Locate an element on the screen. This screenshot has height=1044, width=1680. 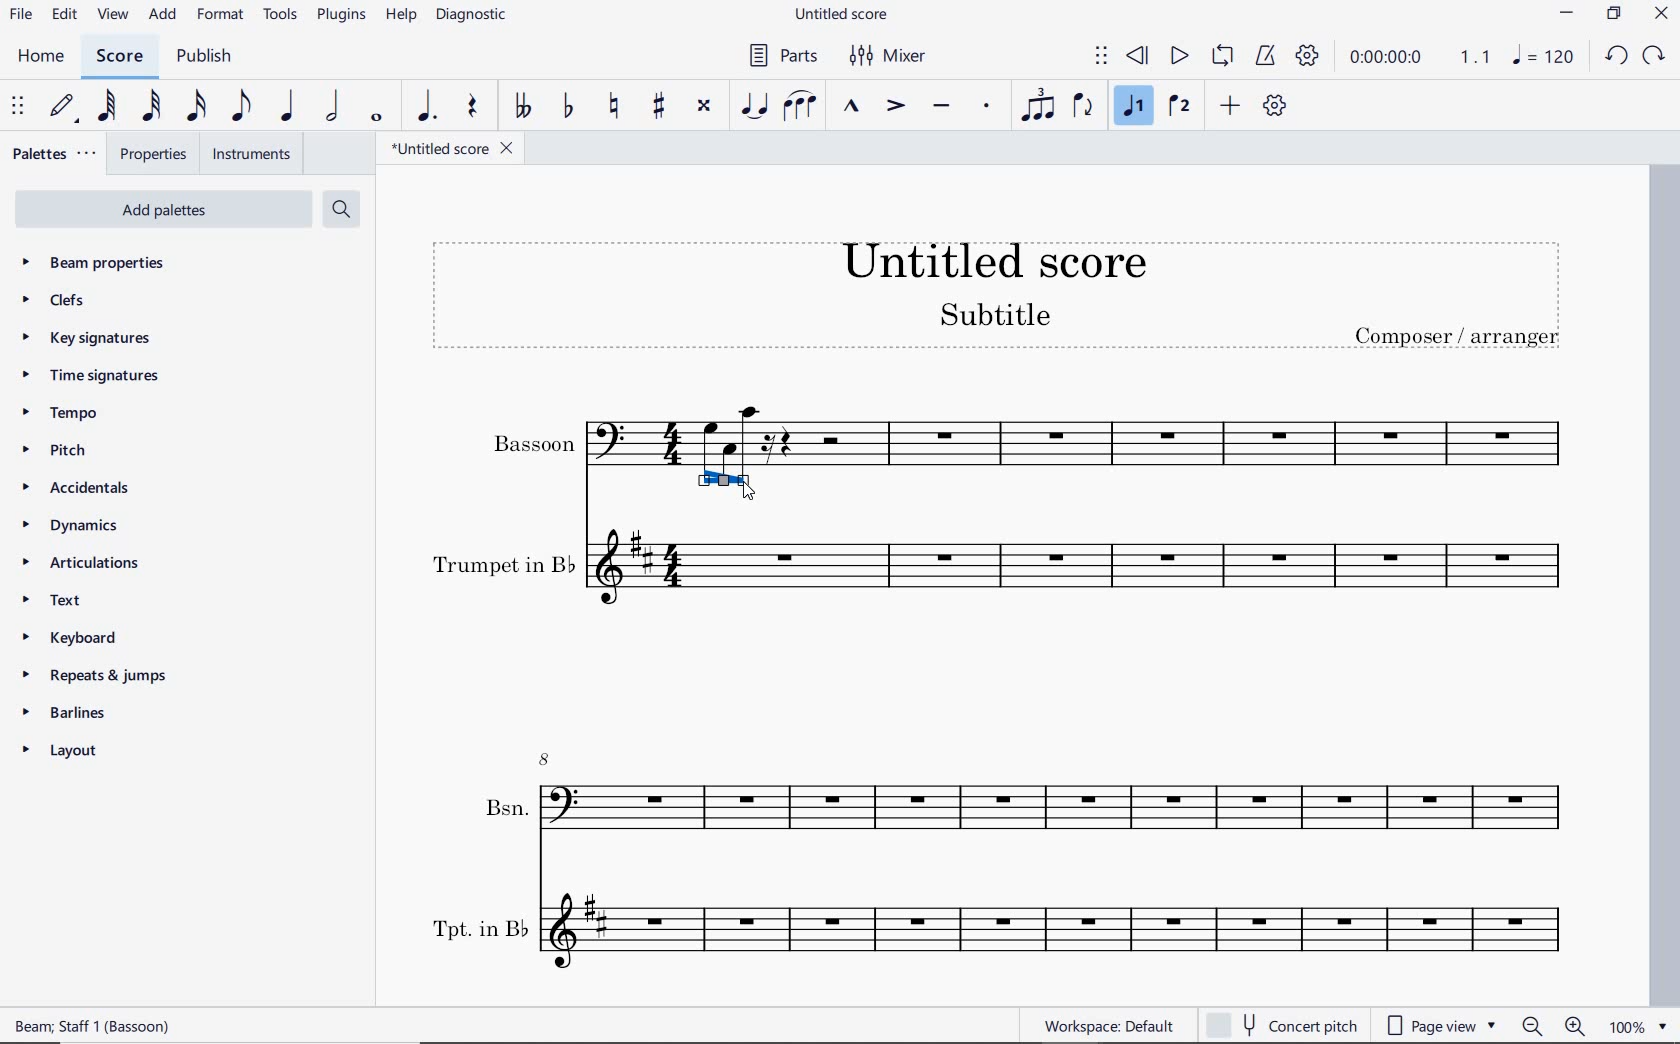
add is located at coordinates (162, 14).